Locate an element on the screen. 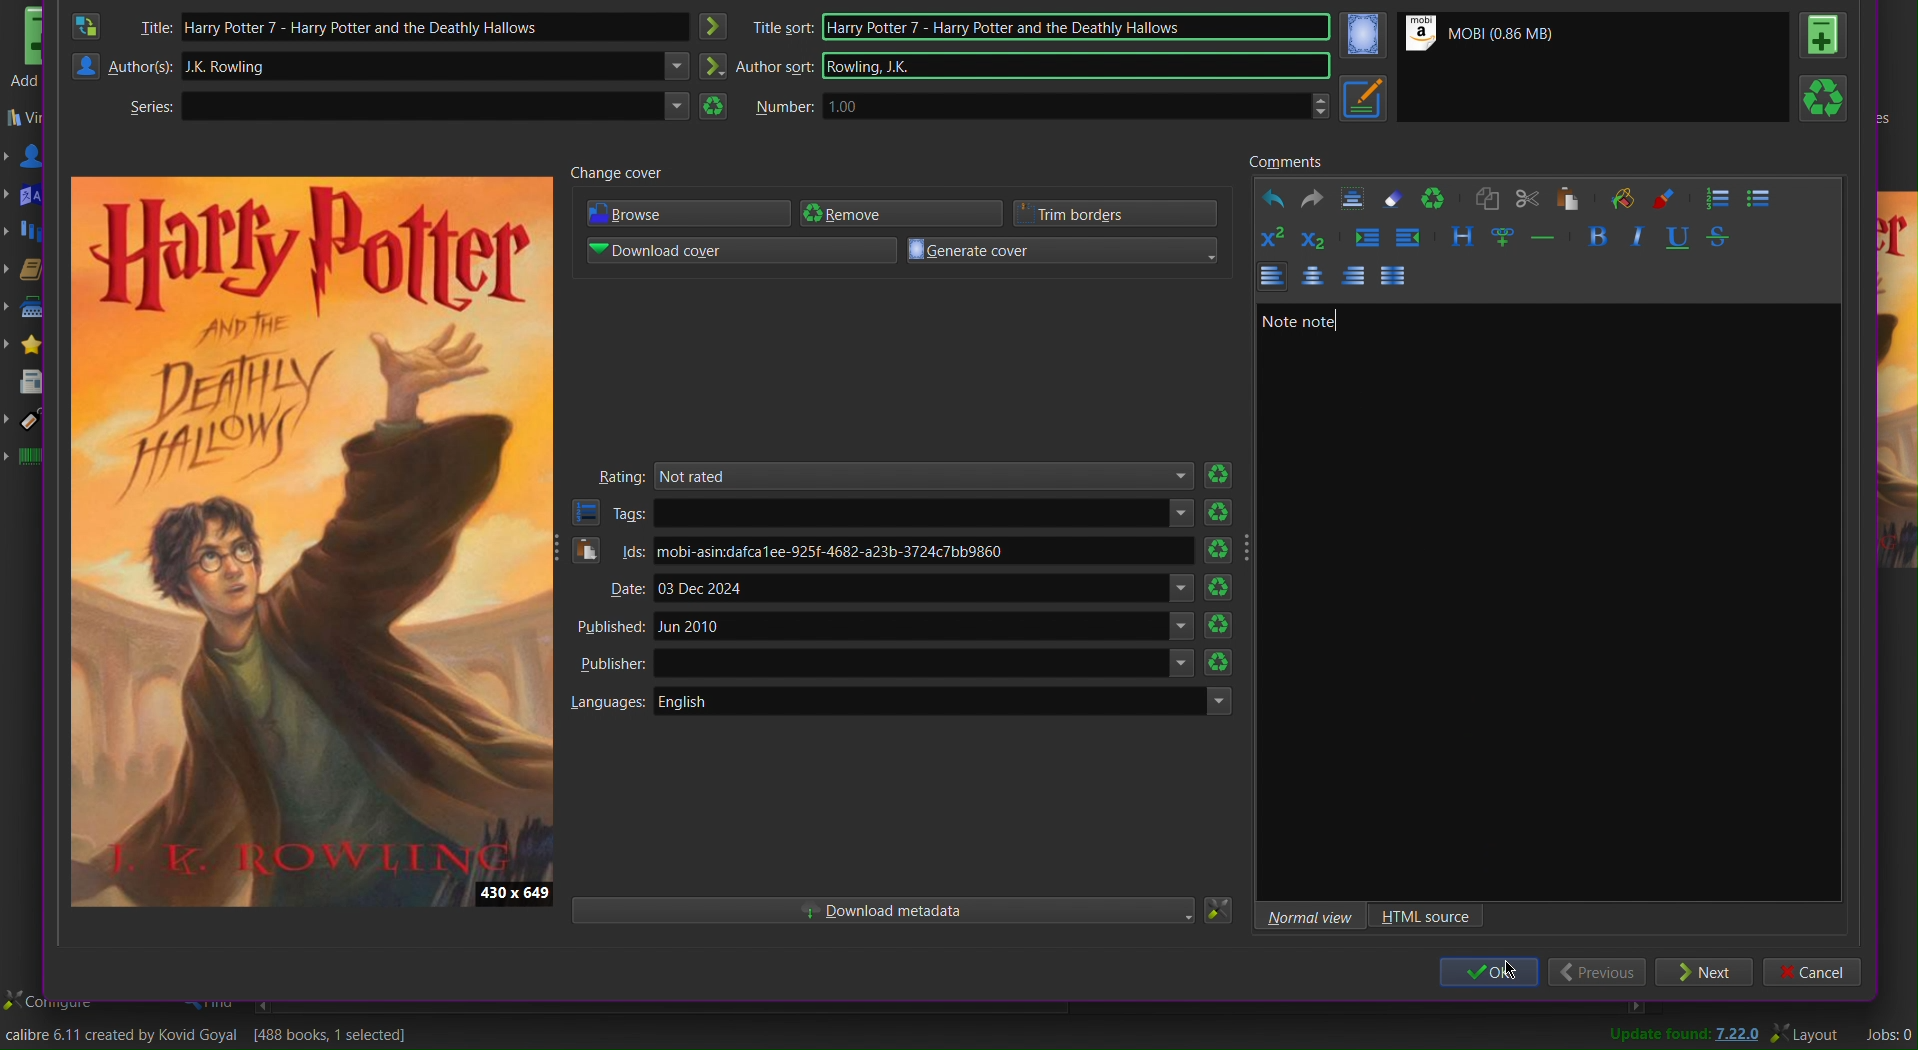 The height and width of the screenshot is (1050, 1918). Harry Potter 7 is located at coordinates (456, 27).